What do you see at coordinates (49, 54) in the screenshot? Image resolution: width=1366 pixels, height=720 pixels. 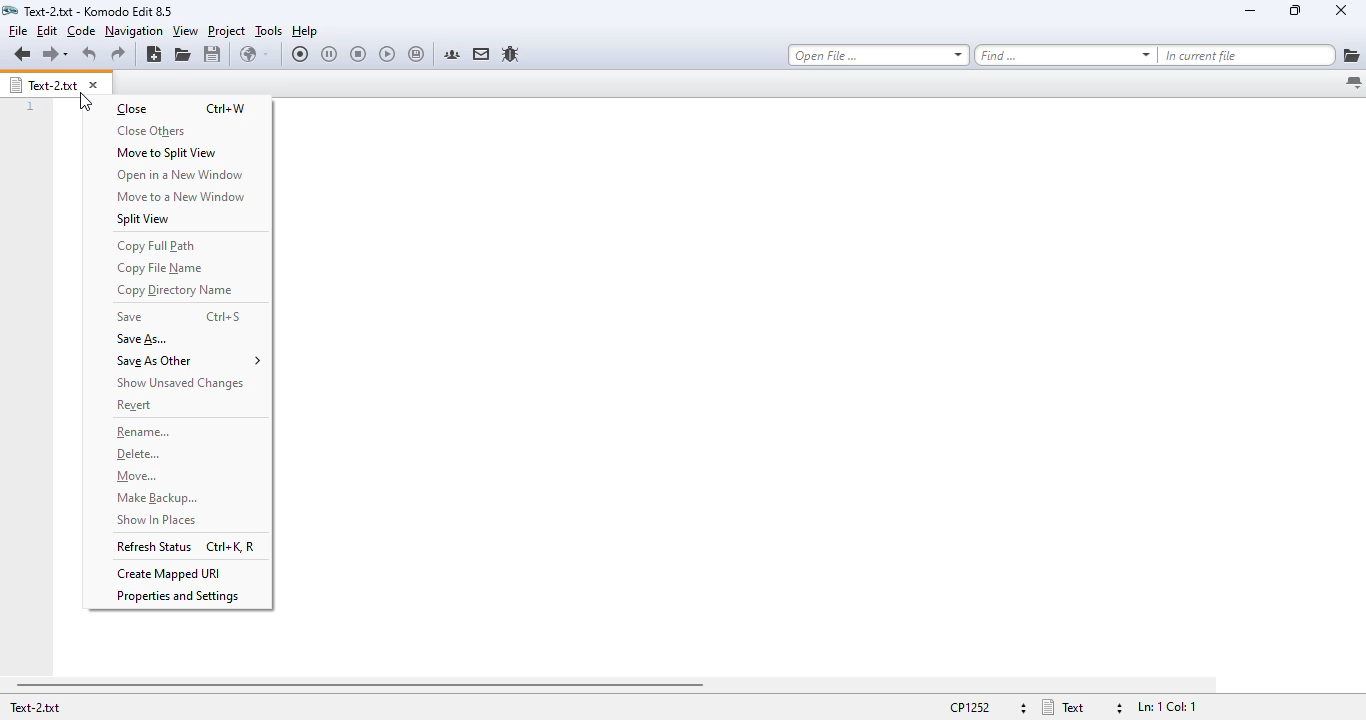 I see `go forward one location` at bounding box center [49, 54].